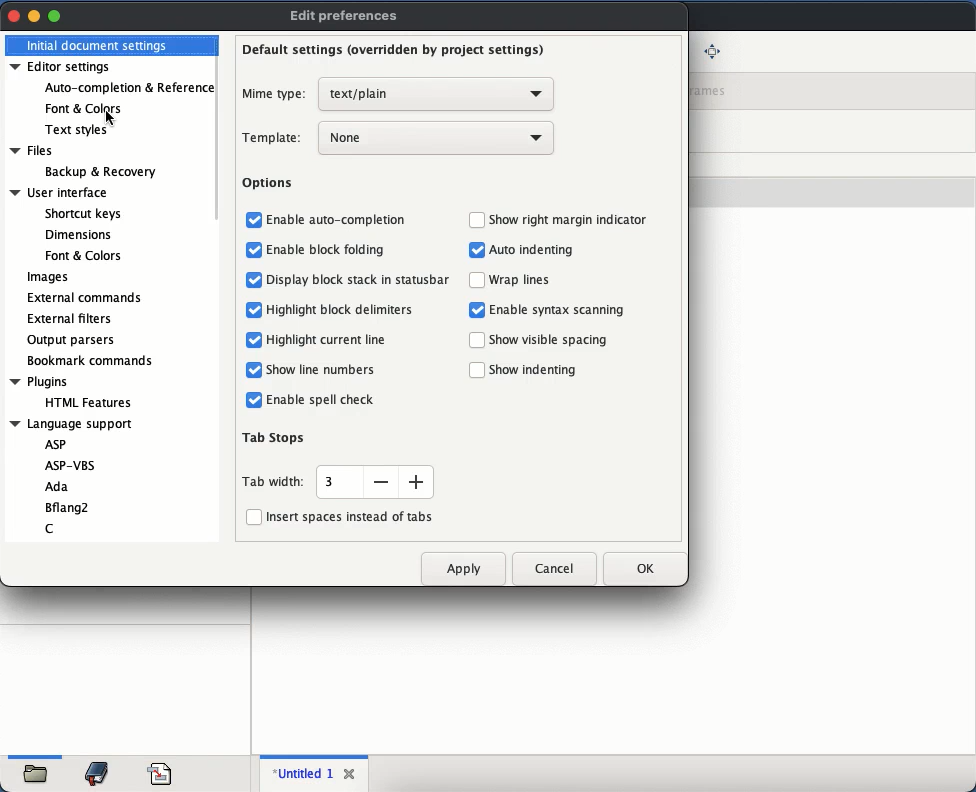 This screenshot has width=976, height=792. Describe the element at coordinates (85, 106) in the screenshot. I see `font and colors` at that location.